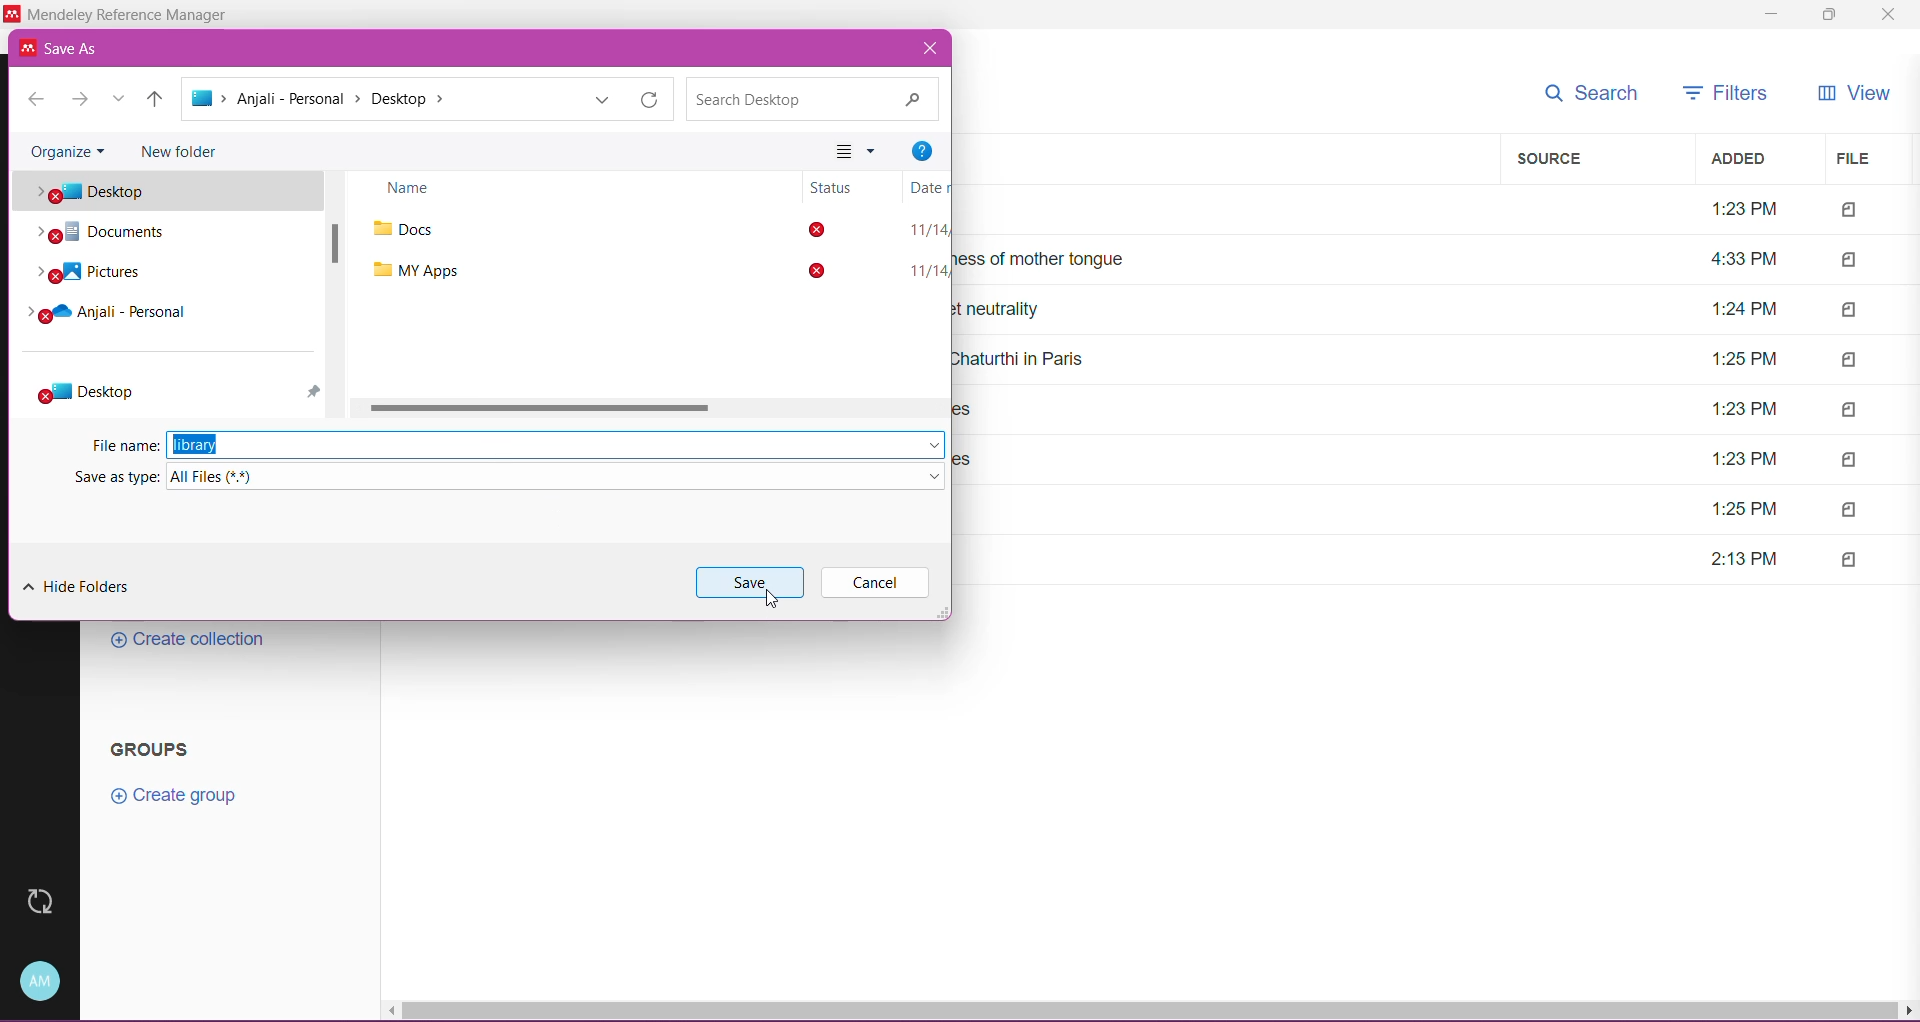 Image resolution: width=1920 pixels, height=1022 pixels. I want to click on View, so click(1855, 94).